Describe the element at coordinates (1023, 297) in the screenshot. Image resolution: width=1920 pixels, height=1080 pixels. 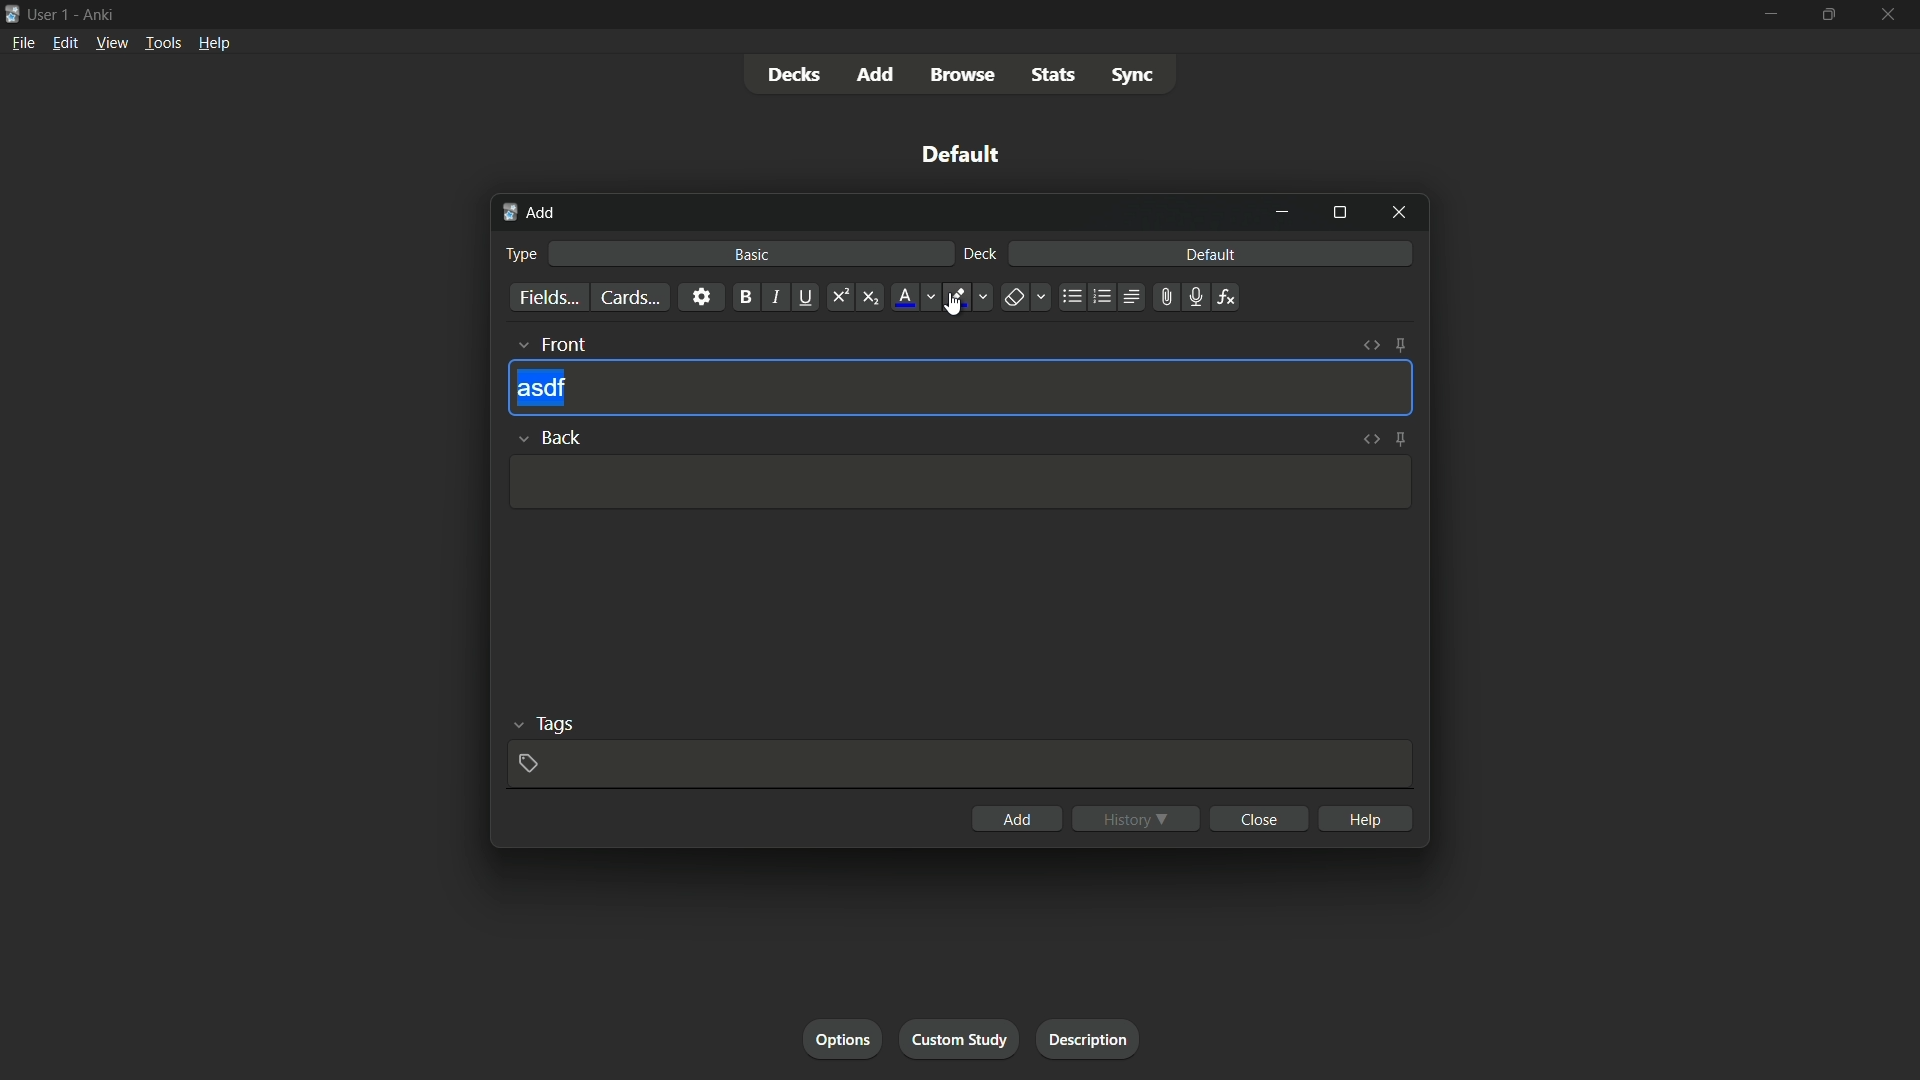
I see `remove formatting` at that location.